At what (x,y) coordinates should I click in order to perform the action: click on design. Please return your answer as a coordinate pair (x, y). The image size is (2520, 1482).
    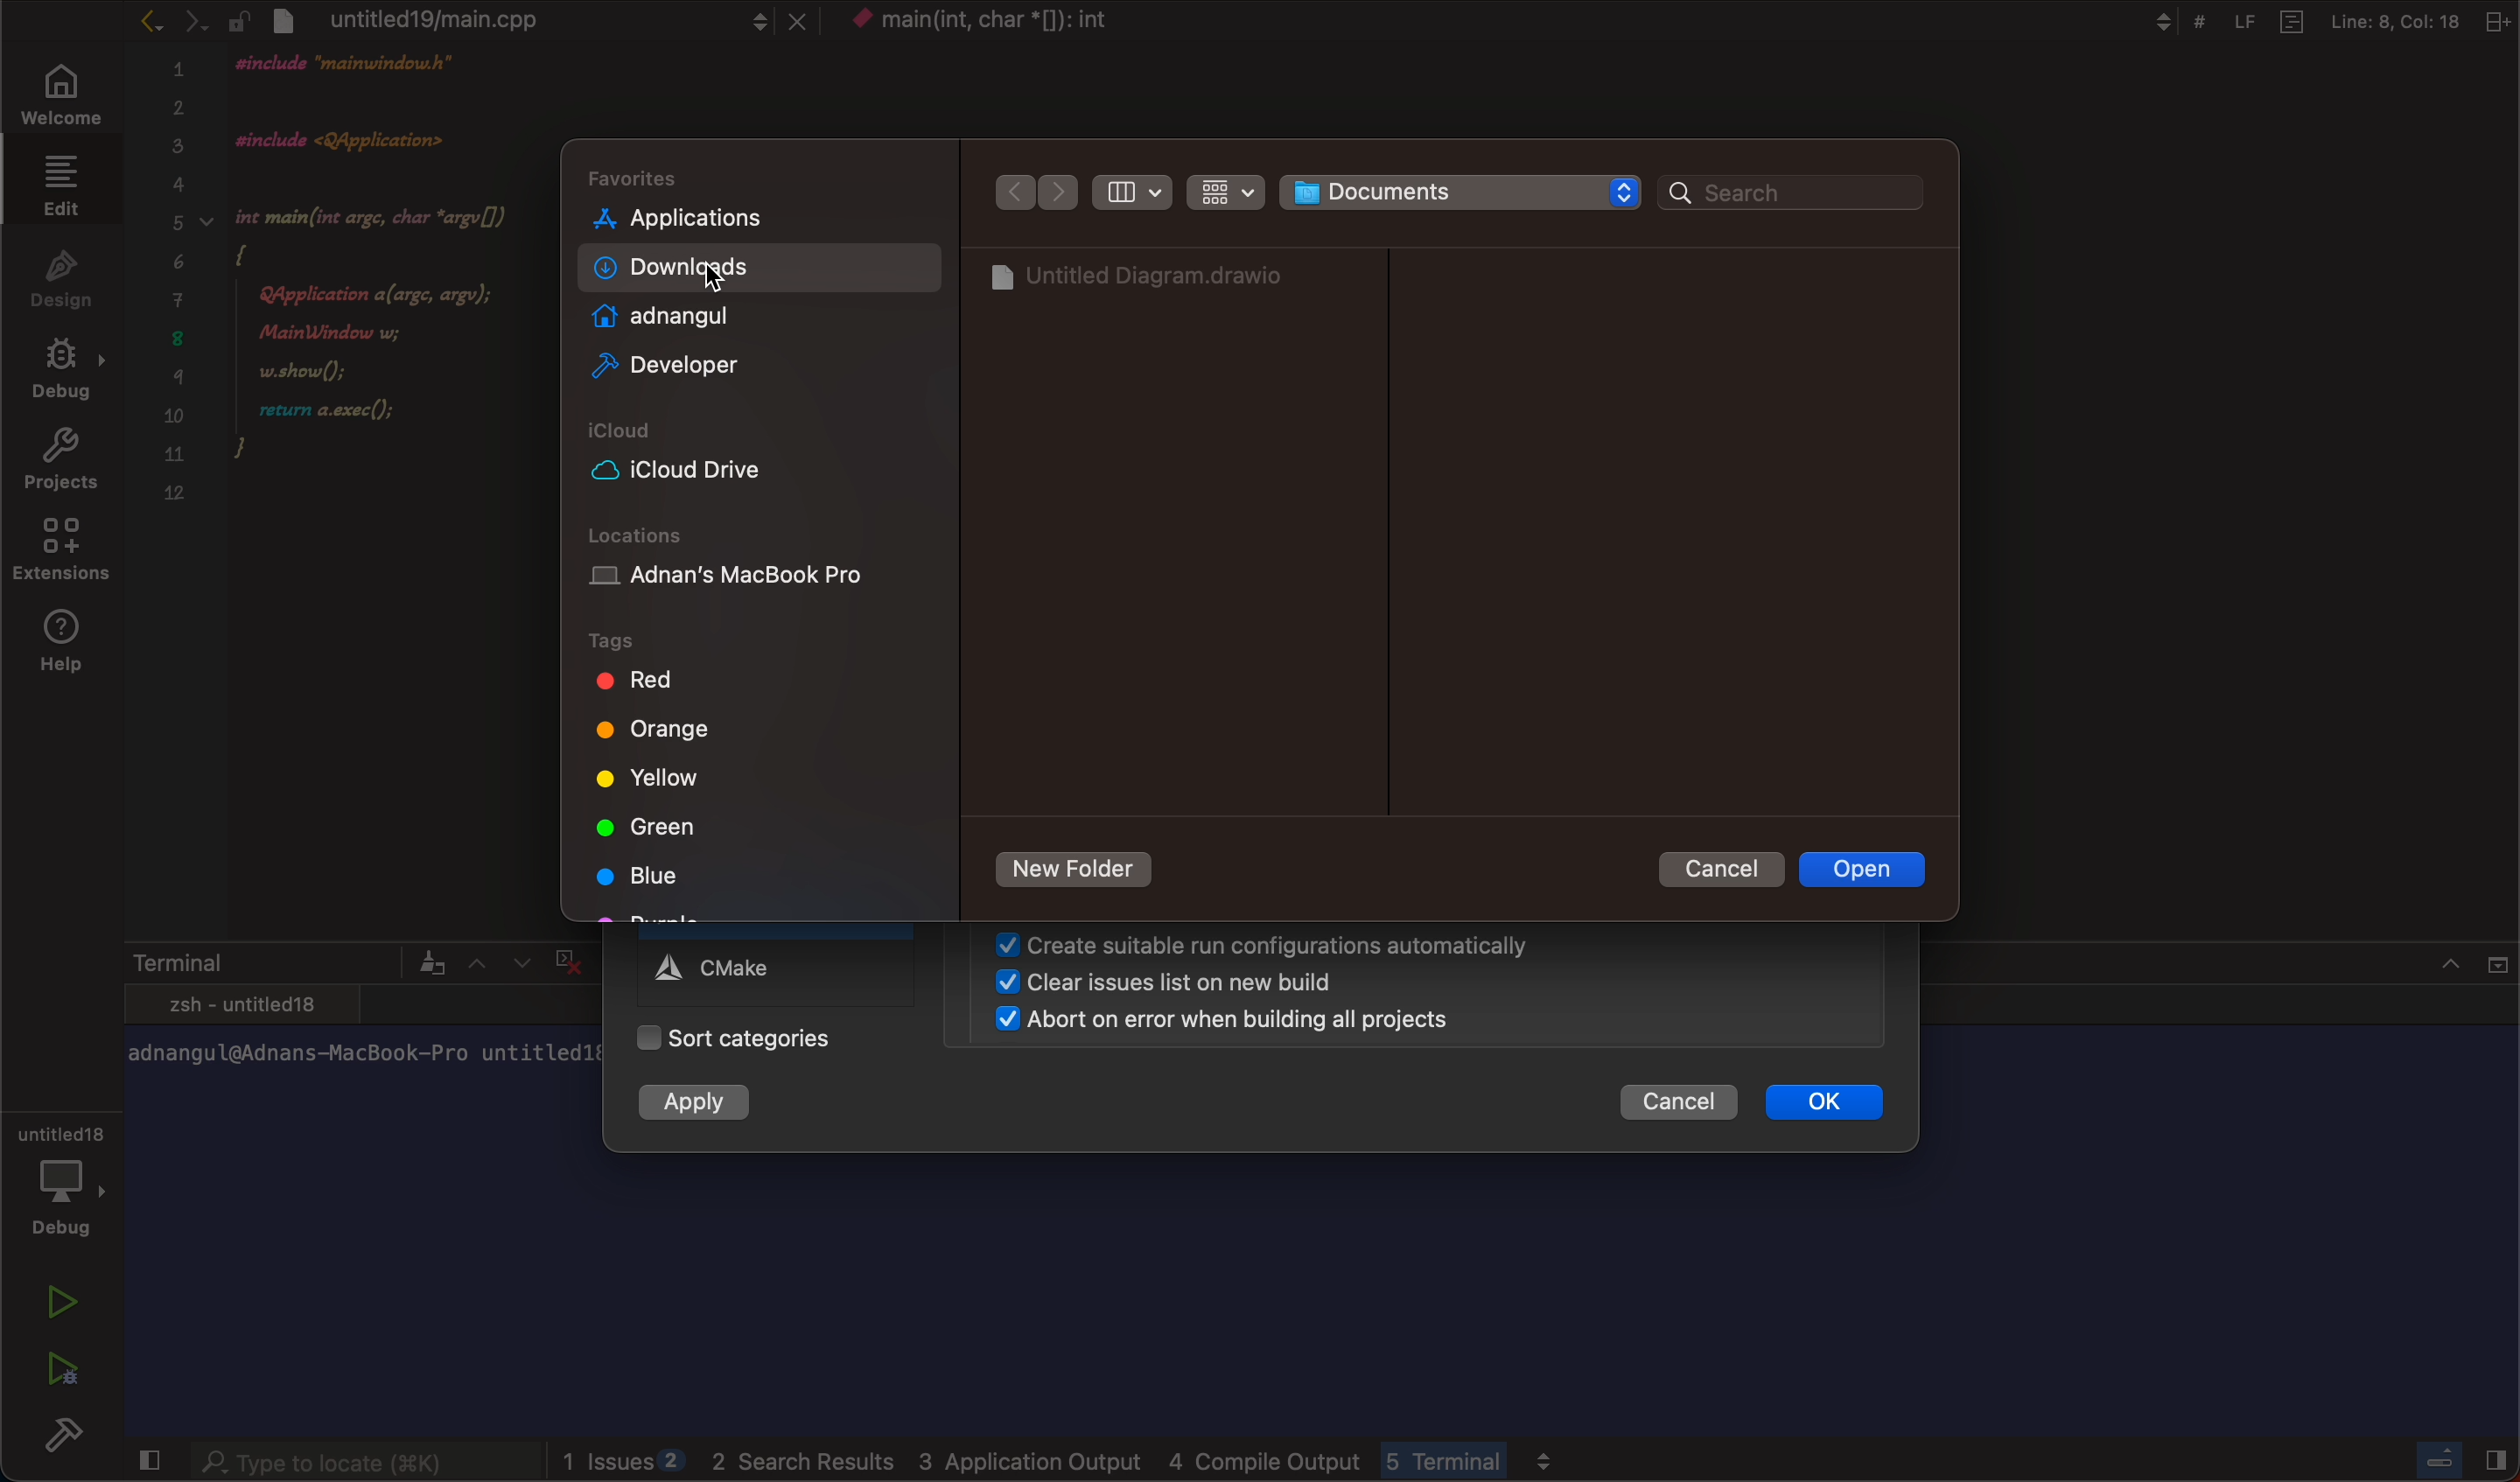
    Looking at the image, I should click on (64, 273).